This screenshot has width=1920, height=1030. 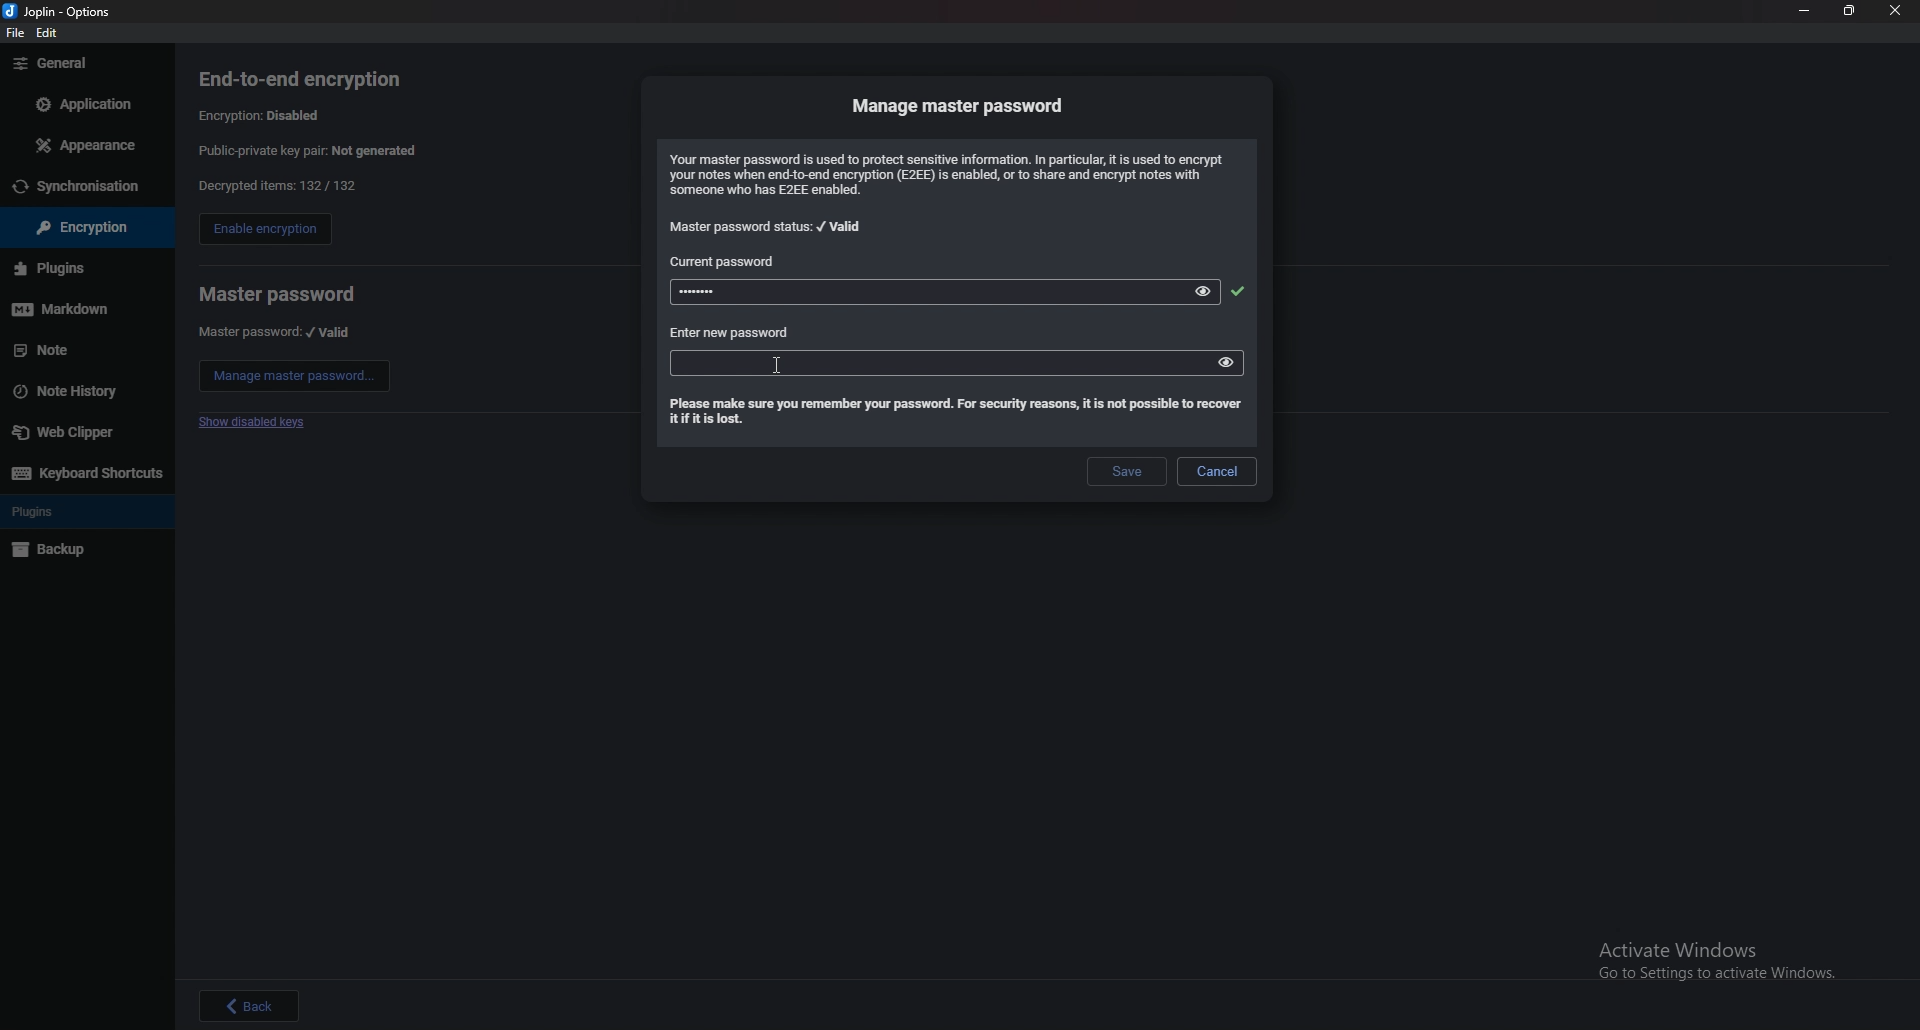 What do you see at coordinates (78, 551) in the screenshot?
I see `backup` at bounding box center [78, 551].